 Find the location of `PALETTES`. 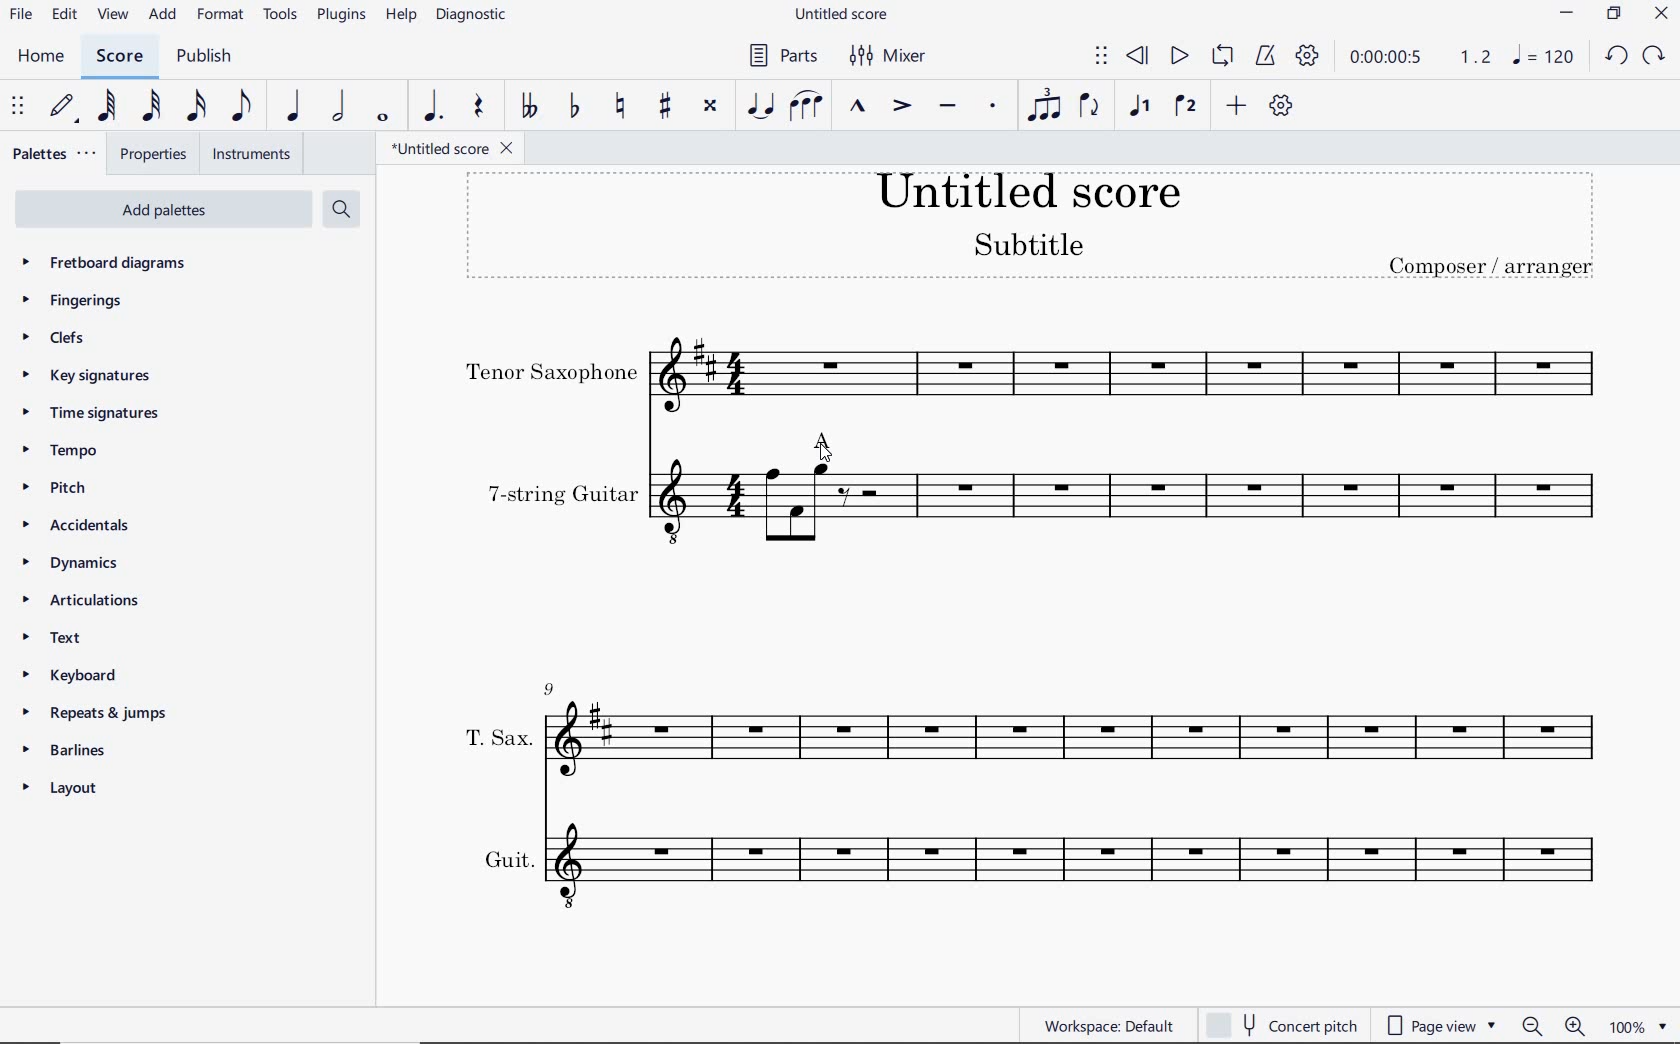

PALETTES is located at coordinates (53, 154).